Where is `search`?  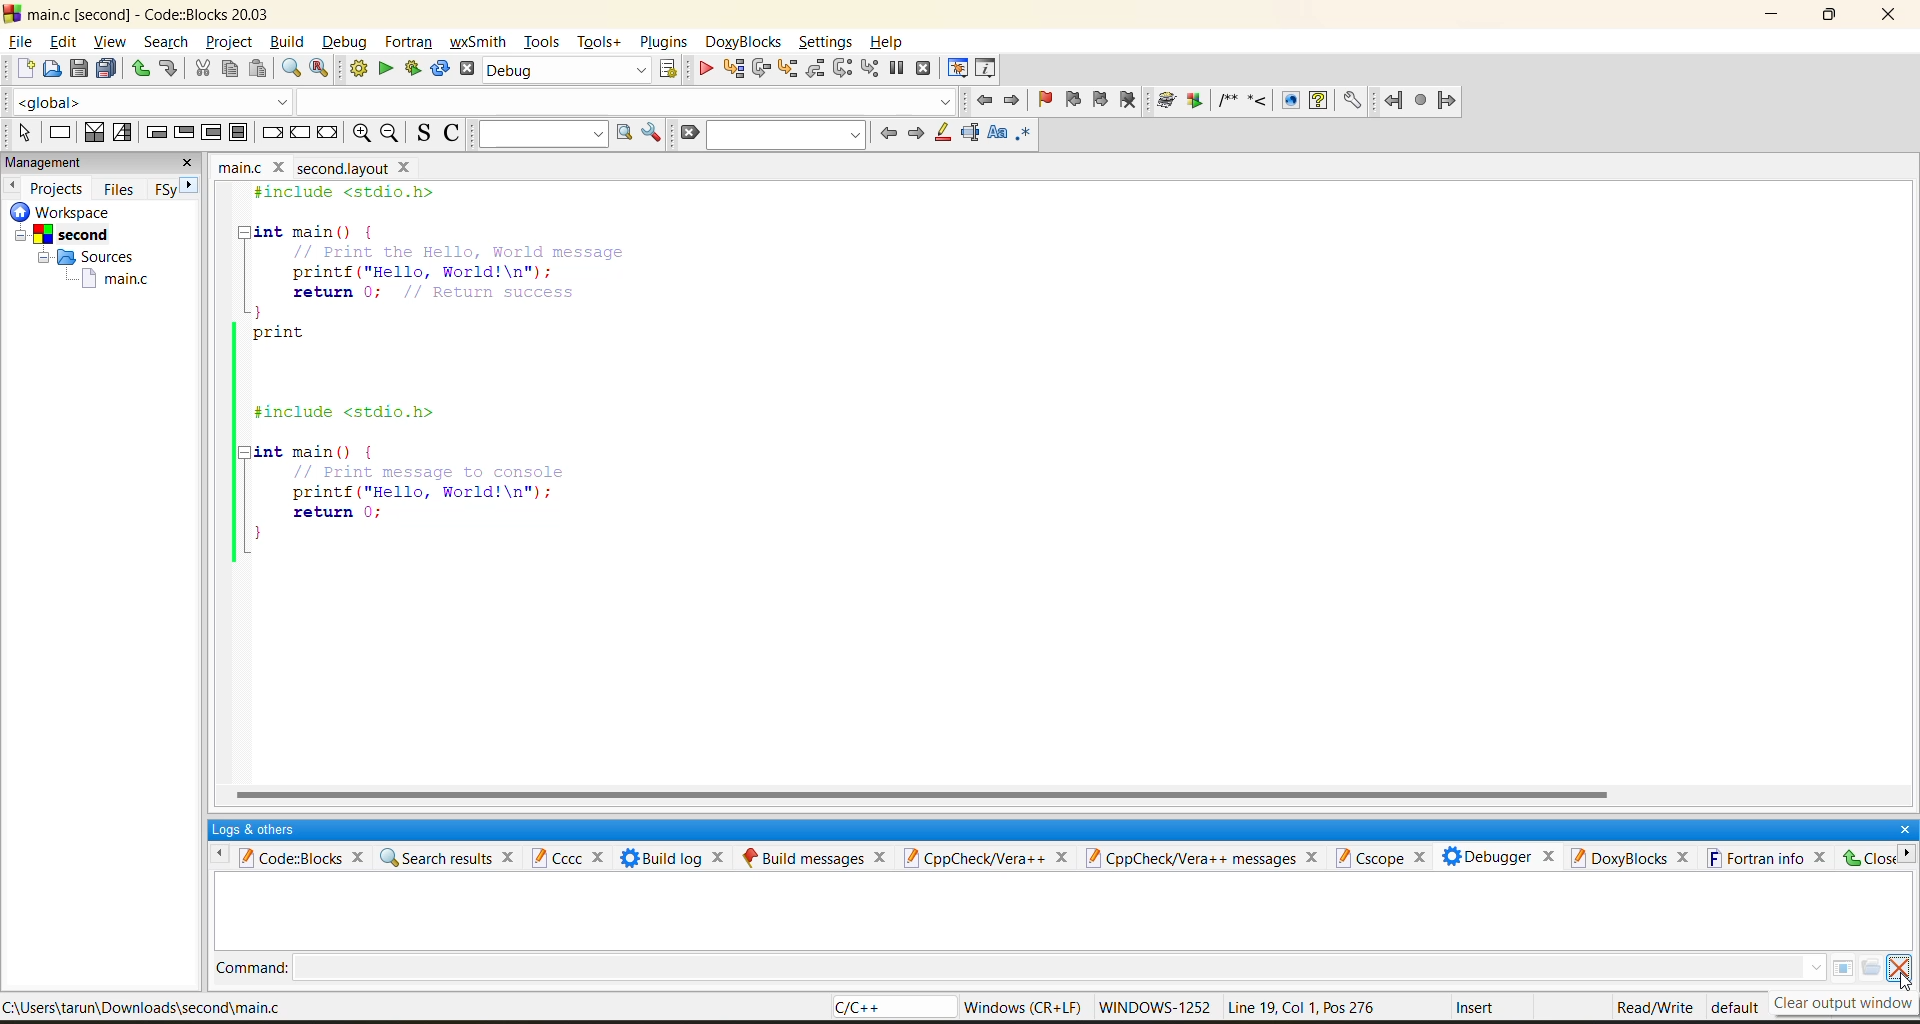 search is located at coordinates (786, 137).